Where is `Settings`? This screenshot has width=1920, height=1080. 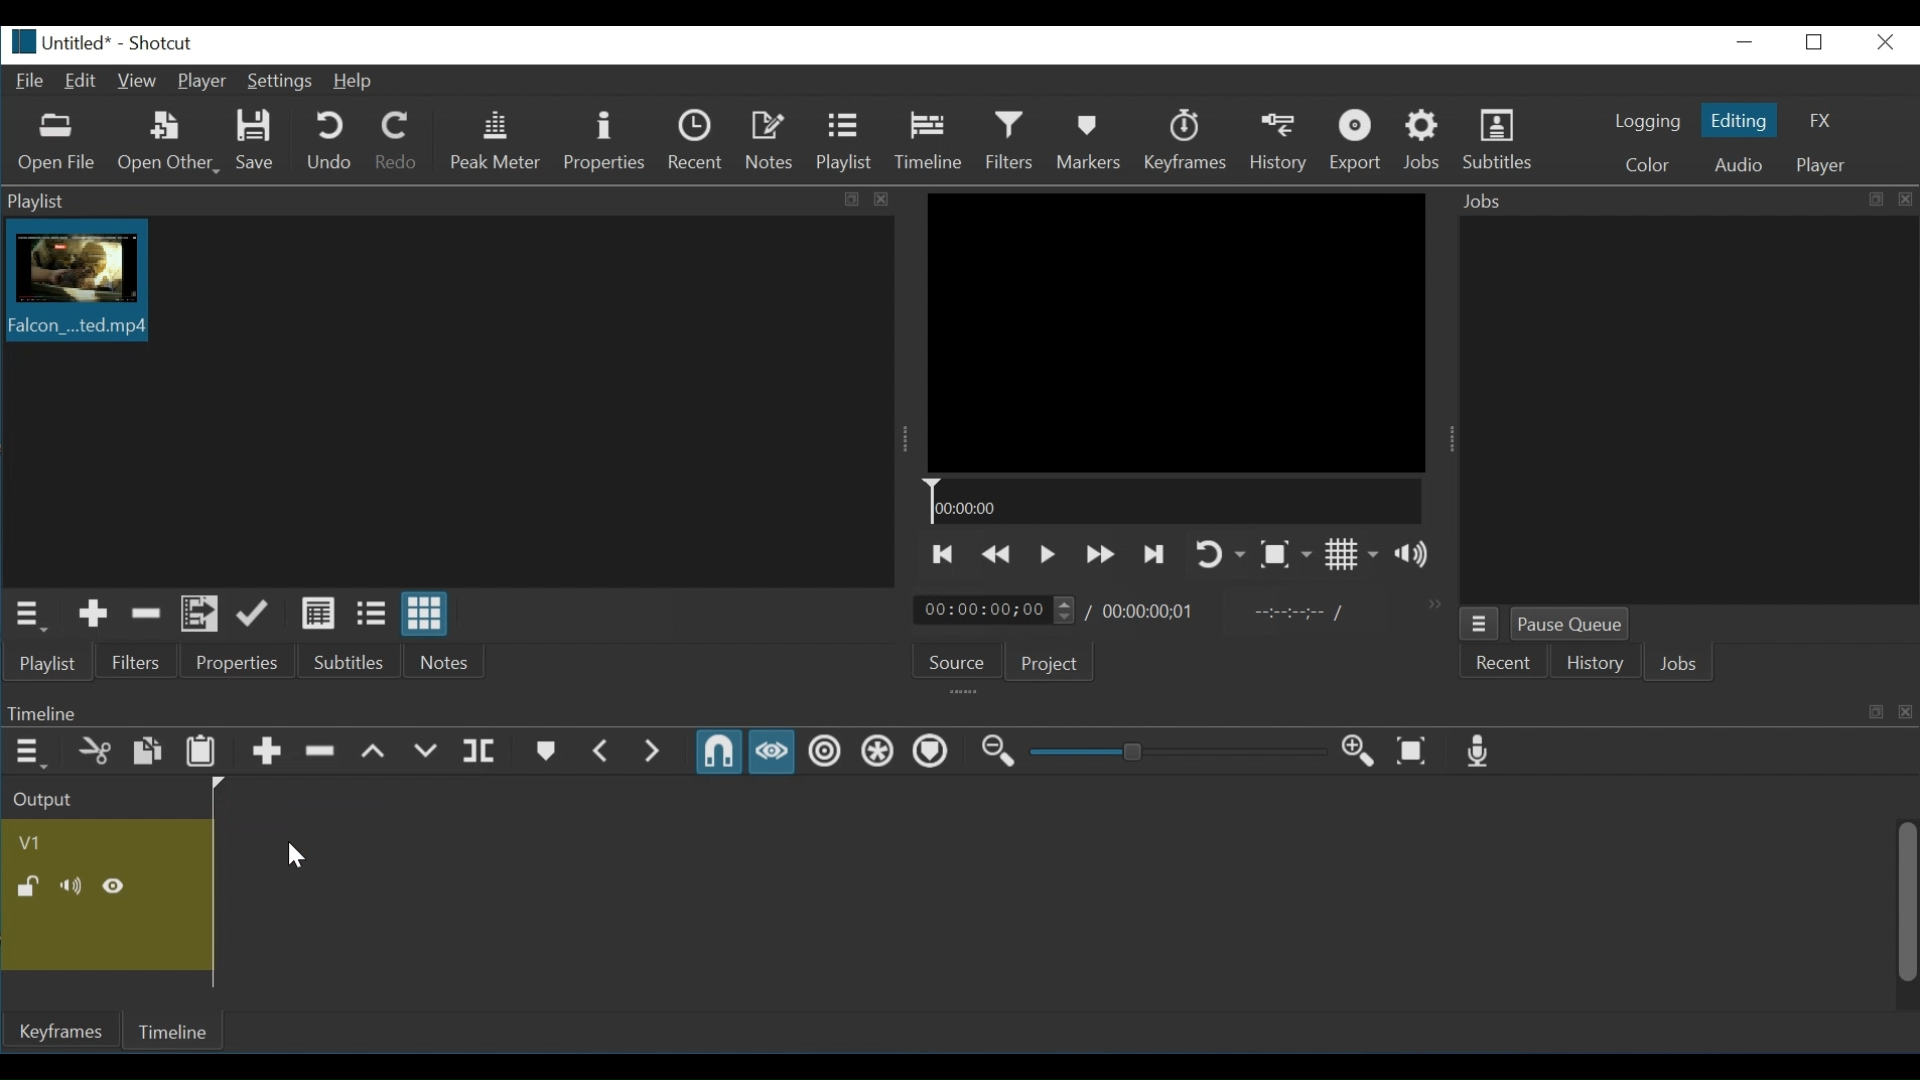 Settings is located at coordinates (280, 81).